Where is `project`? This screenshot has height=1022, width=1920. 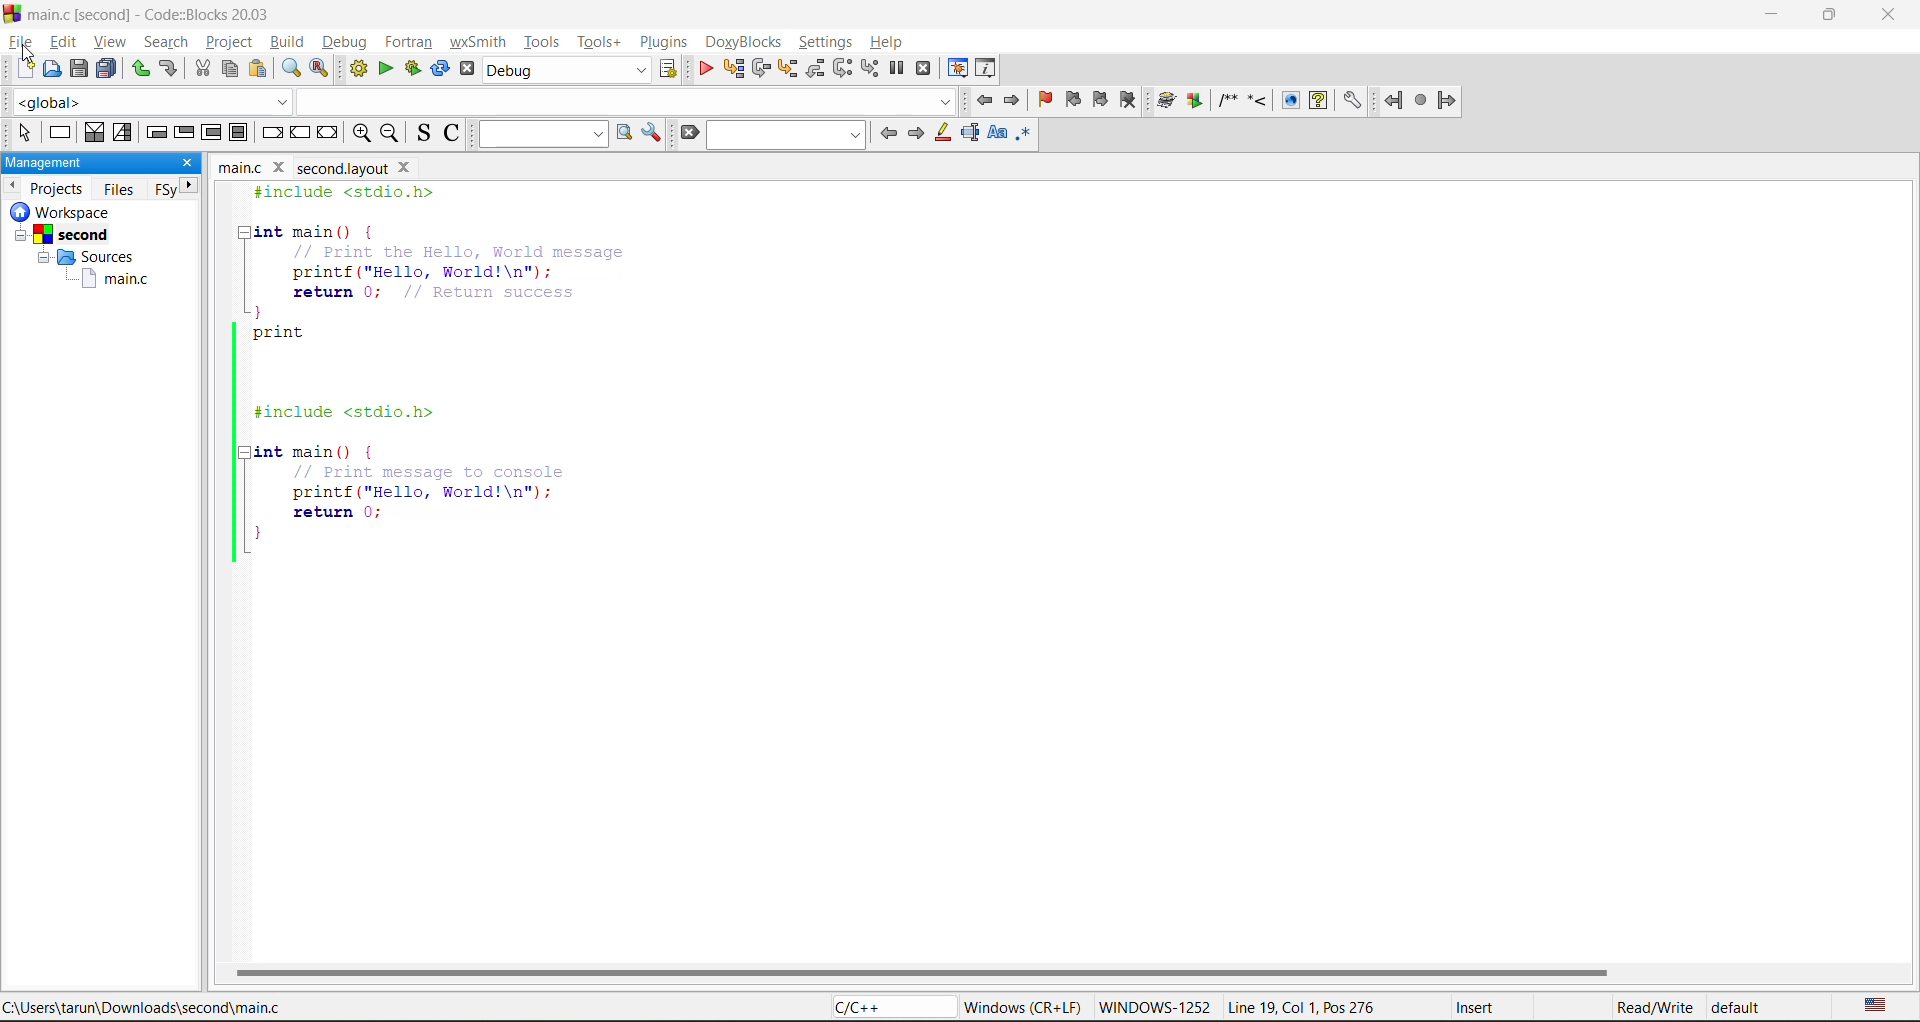
project is located at coordinates (231, 42).